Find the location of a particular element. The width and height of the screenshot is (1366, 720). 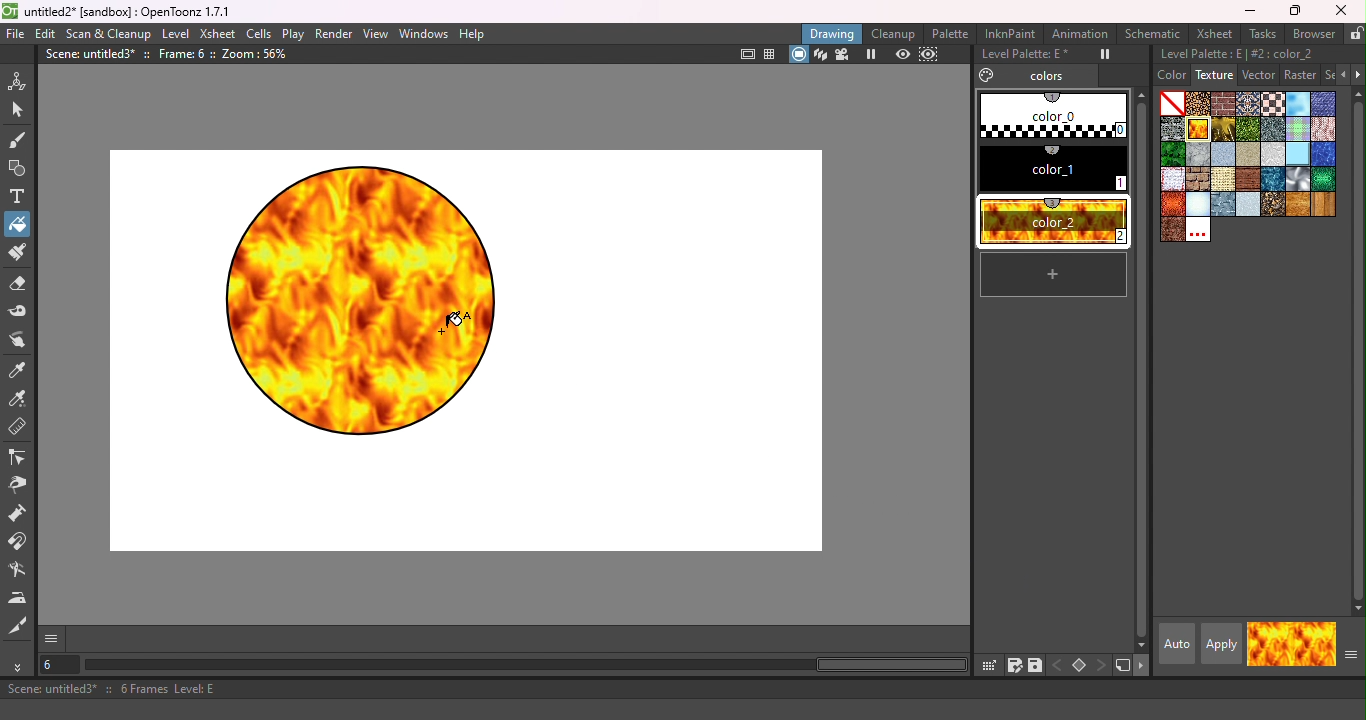

Custom textures is located at coordinates (1199, 231).